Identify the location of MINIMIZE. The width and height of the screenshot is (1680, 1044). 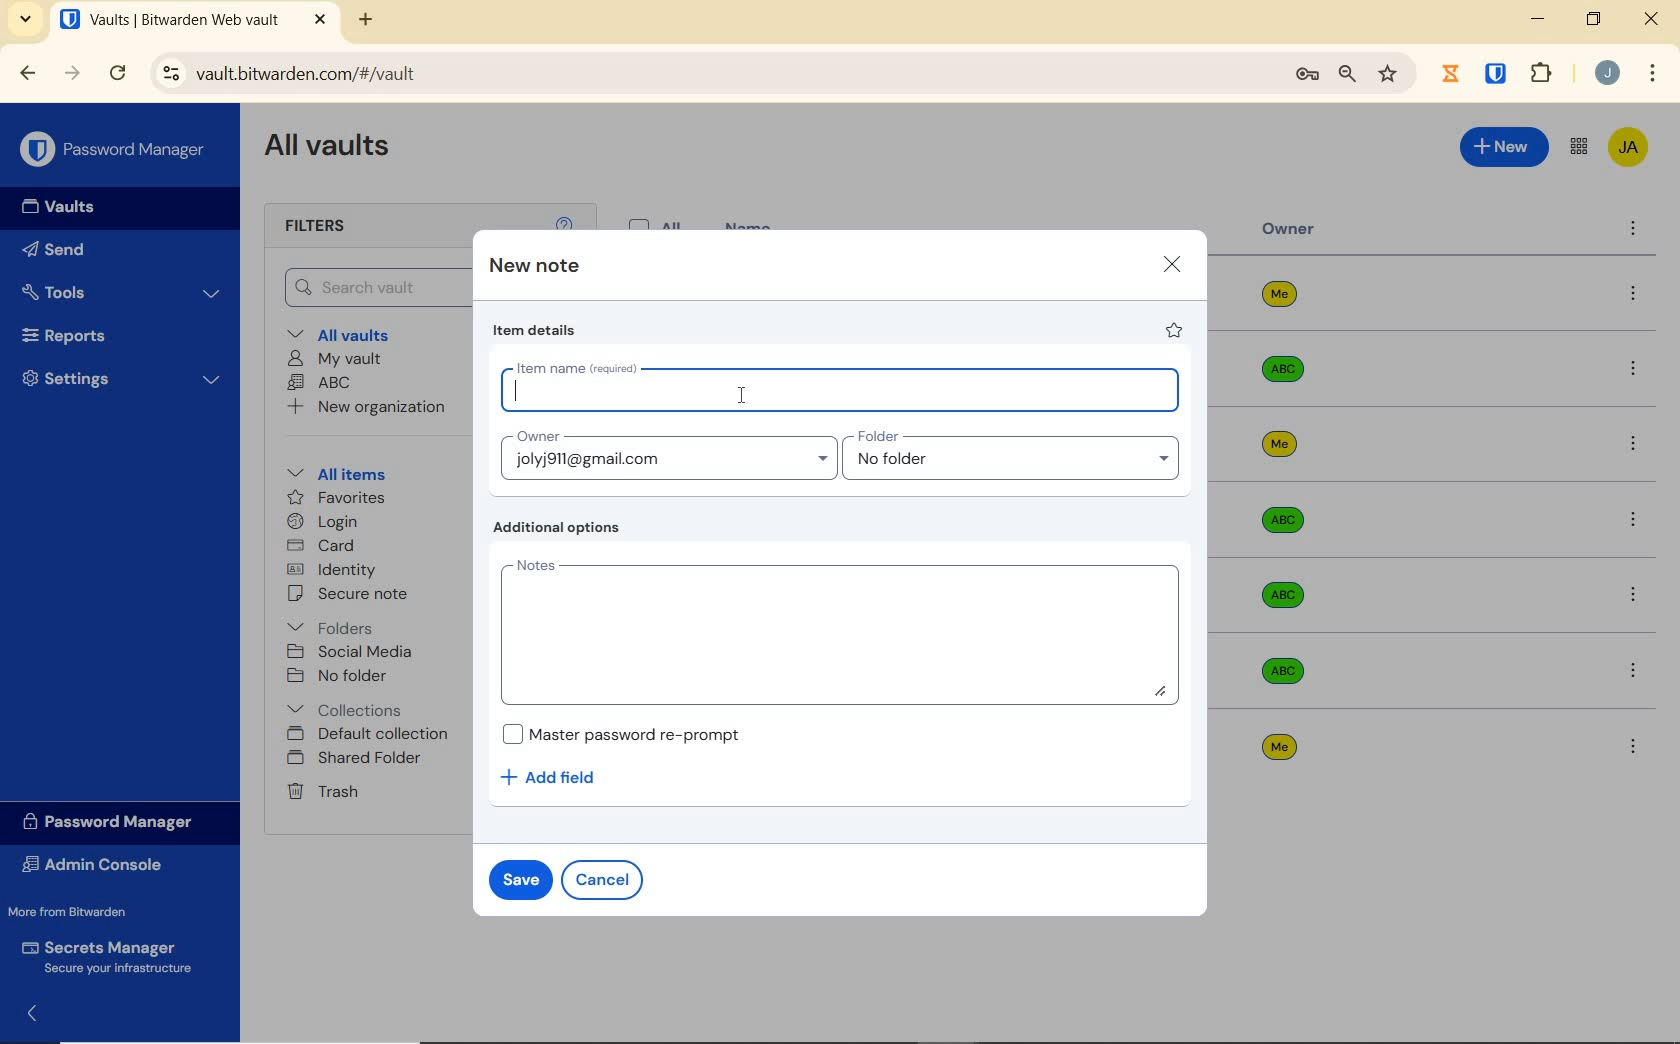
(1540, 20).